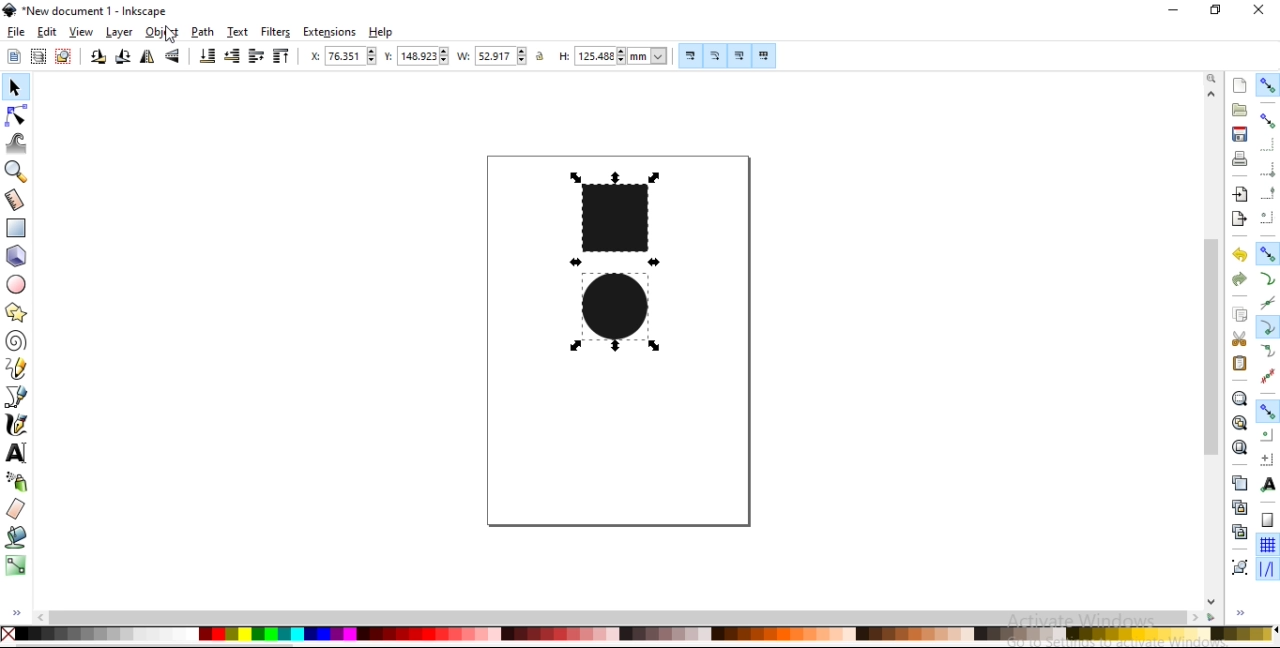 The image size is (1280, 648). Describe the element at coordinates (1267, 327) in the screenshot. I see `snap cusp nodes` at that location.